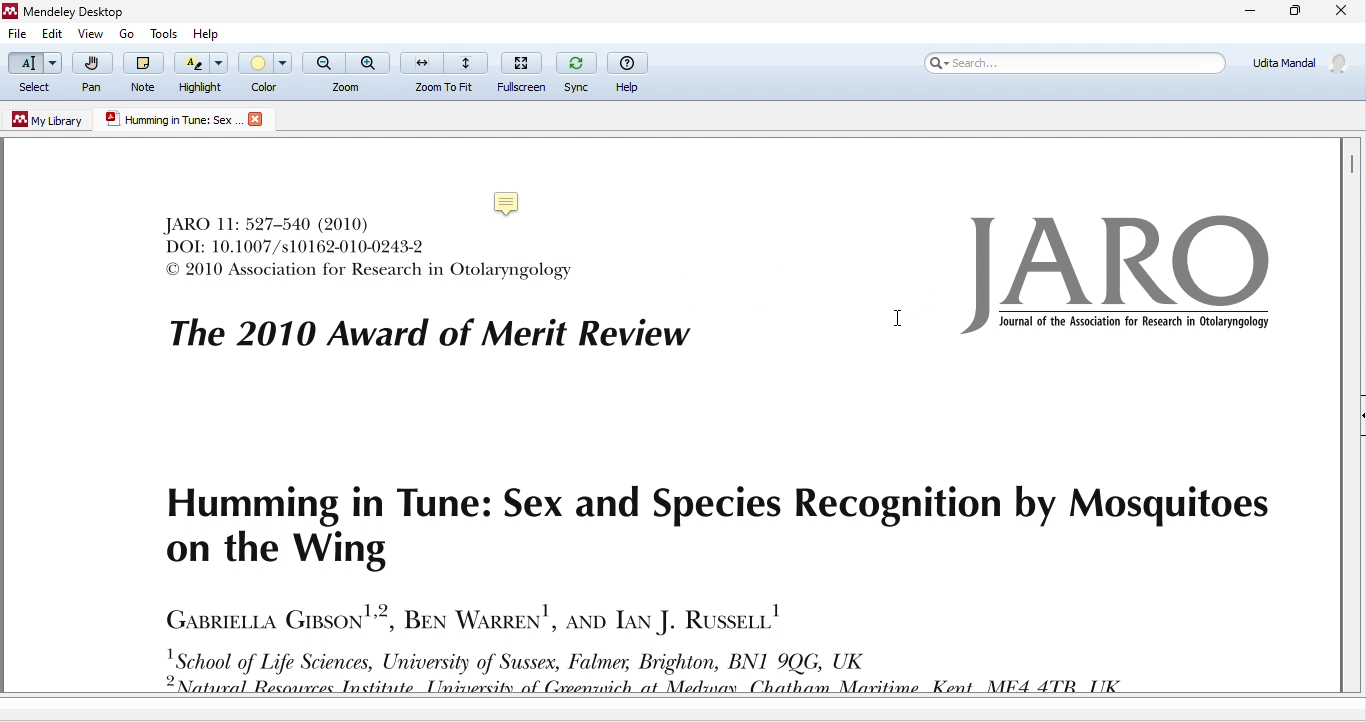 This screenshot has height=722, width=1366. Describe the element at coordinates (446, 72) in the screenshot. I see `zoom to fit` at that location.